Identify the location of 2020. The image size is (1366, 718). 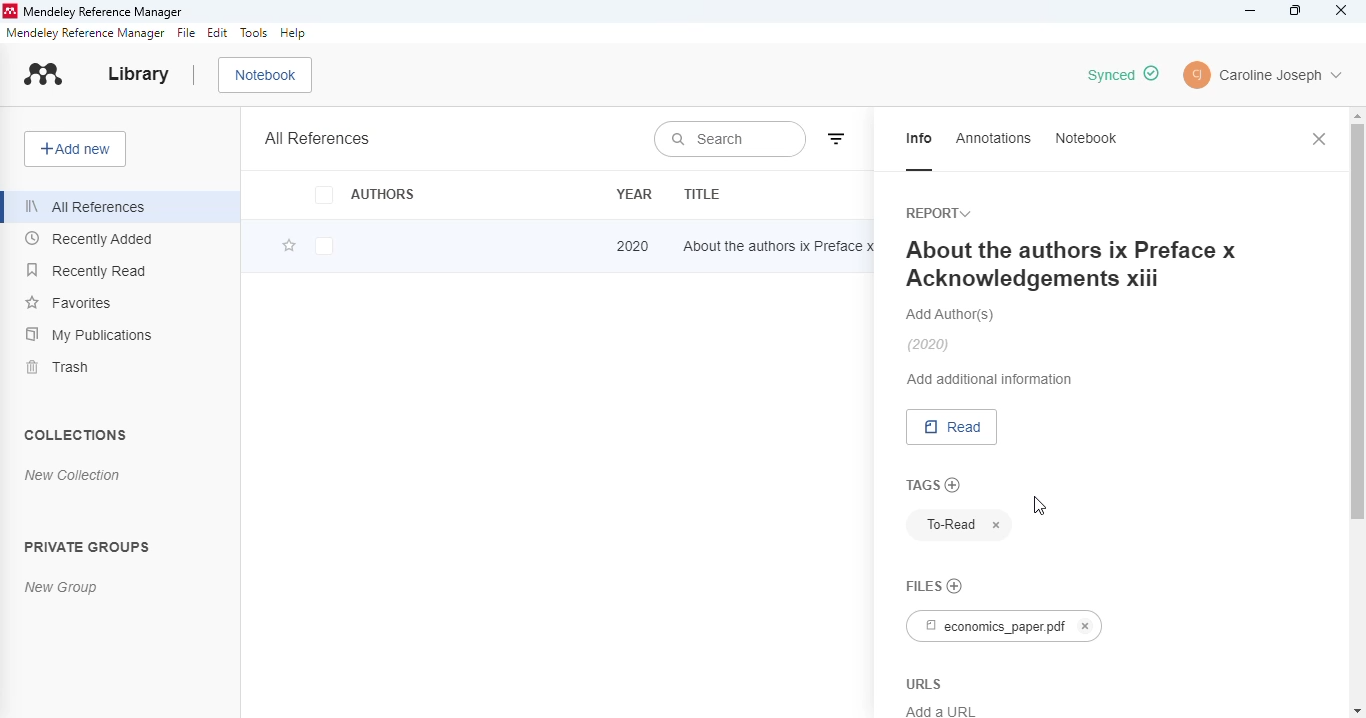
(633, 245).